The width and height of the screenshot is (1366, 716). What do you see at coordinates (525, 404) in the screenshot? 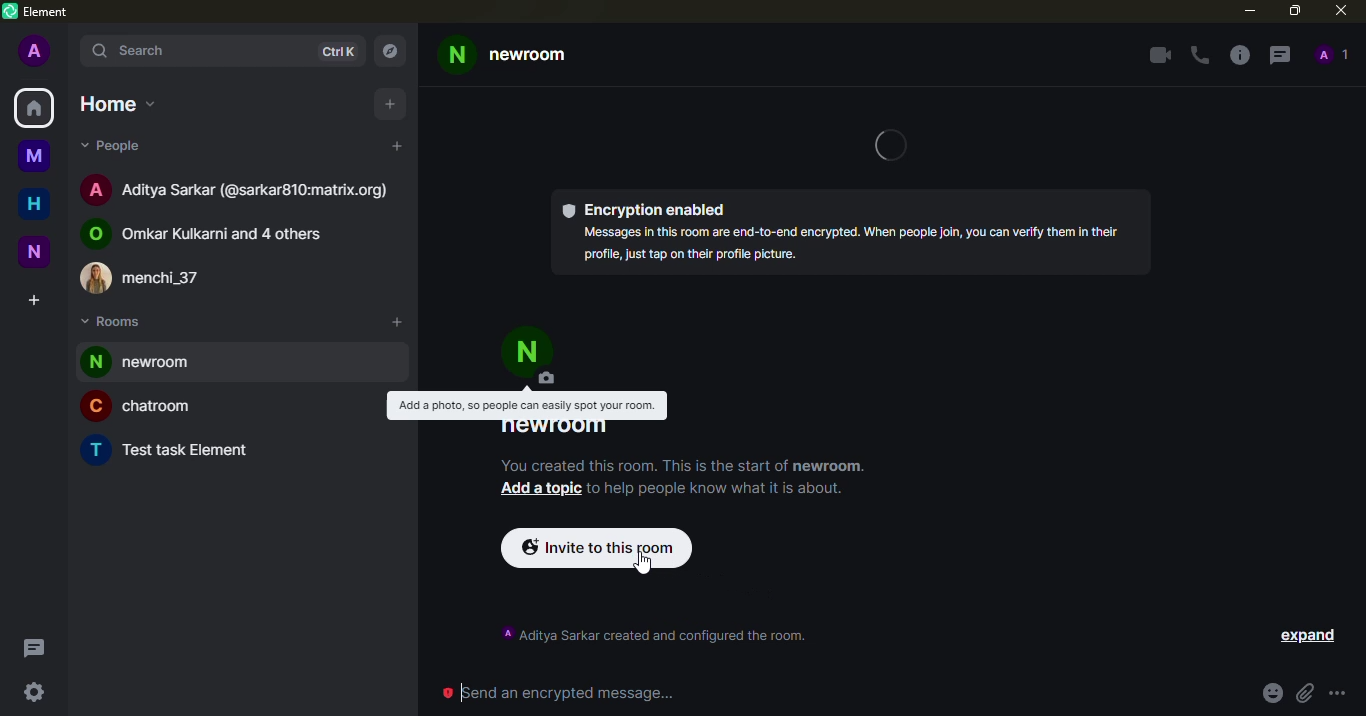
I see `Add a photo, so people can easily spot your room.` at bounding box center [525, 404].